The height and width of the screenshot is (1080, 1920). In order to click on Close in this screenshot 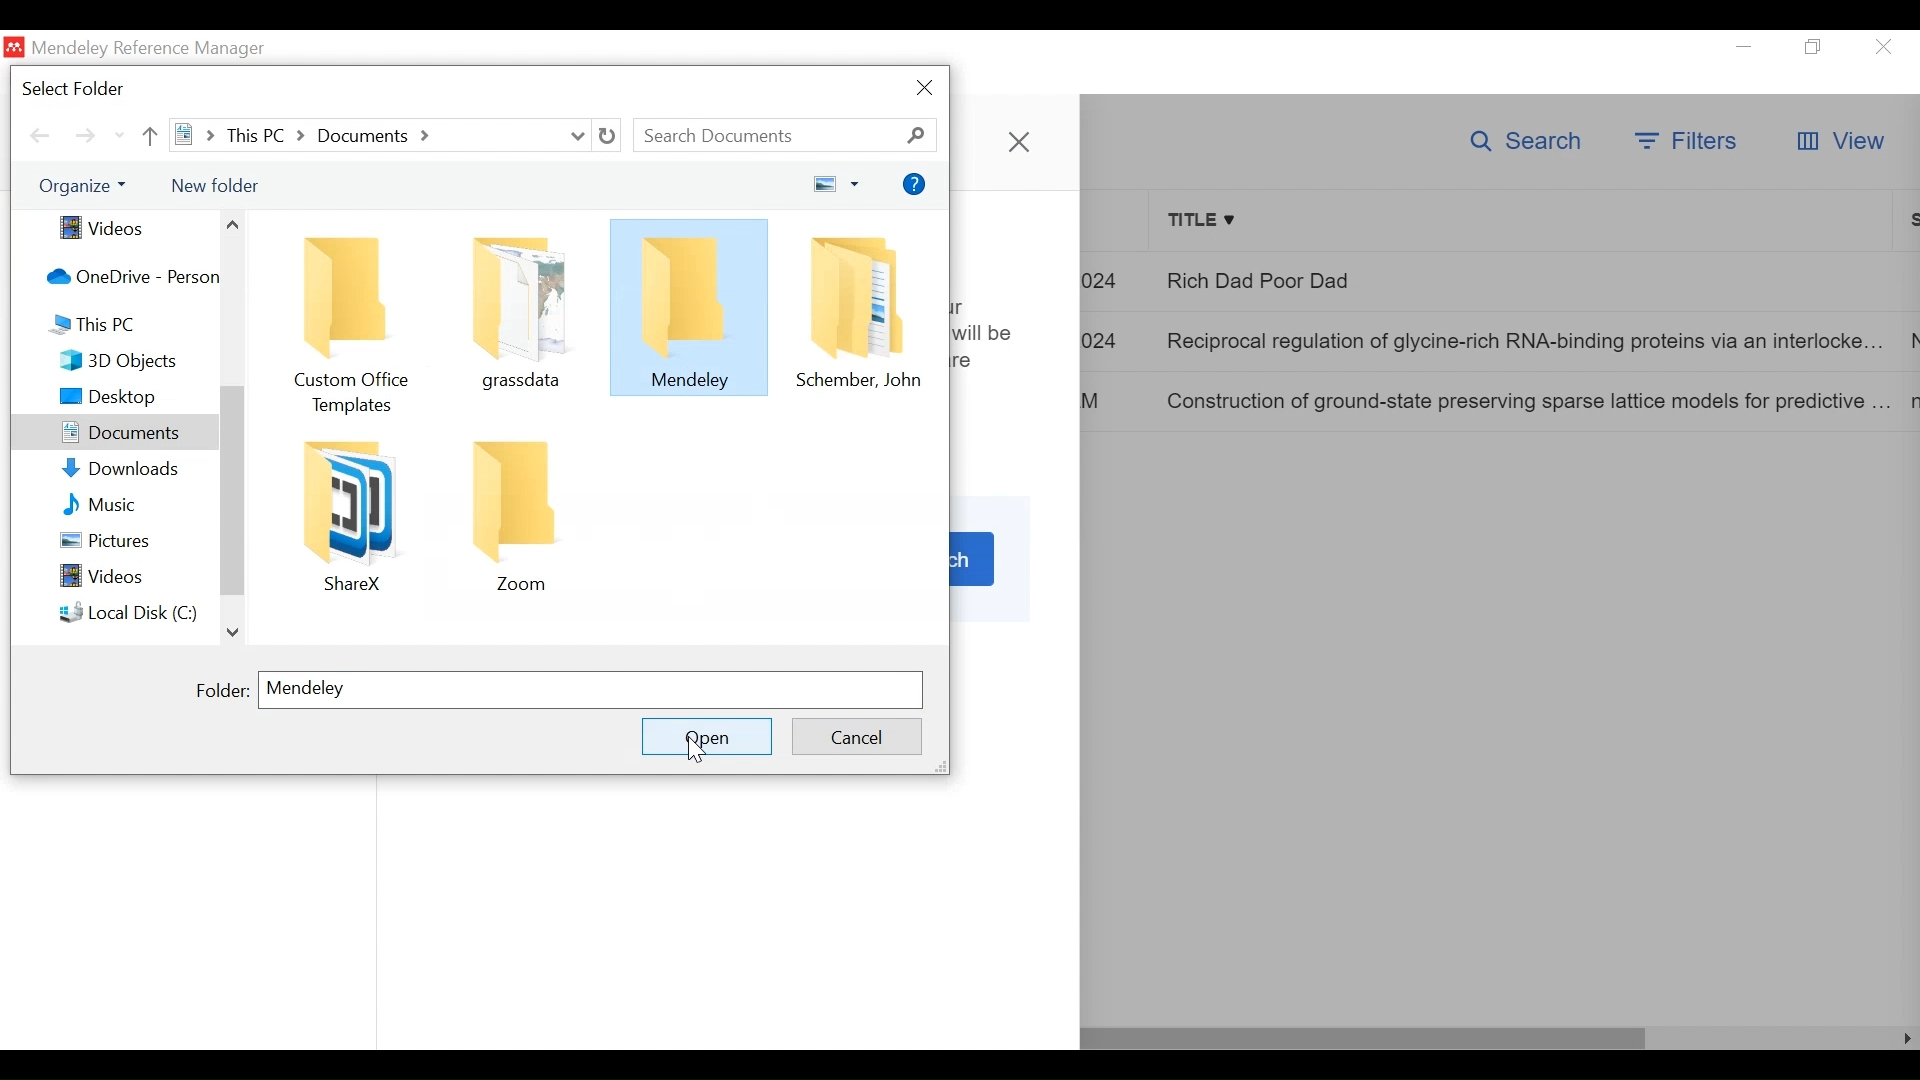, I will do `click(1883, 47)`.